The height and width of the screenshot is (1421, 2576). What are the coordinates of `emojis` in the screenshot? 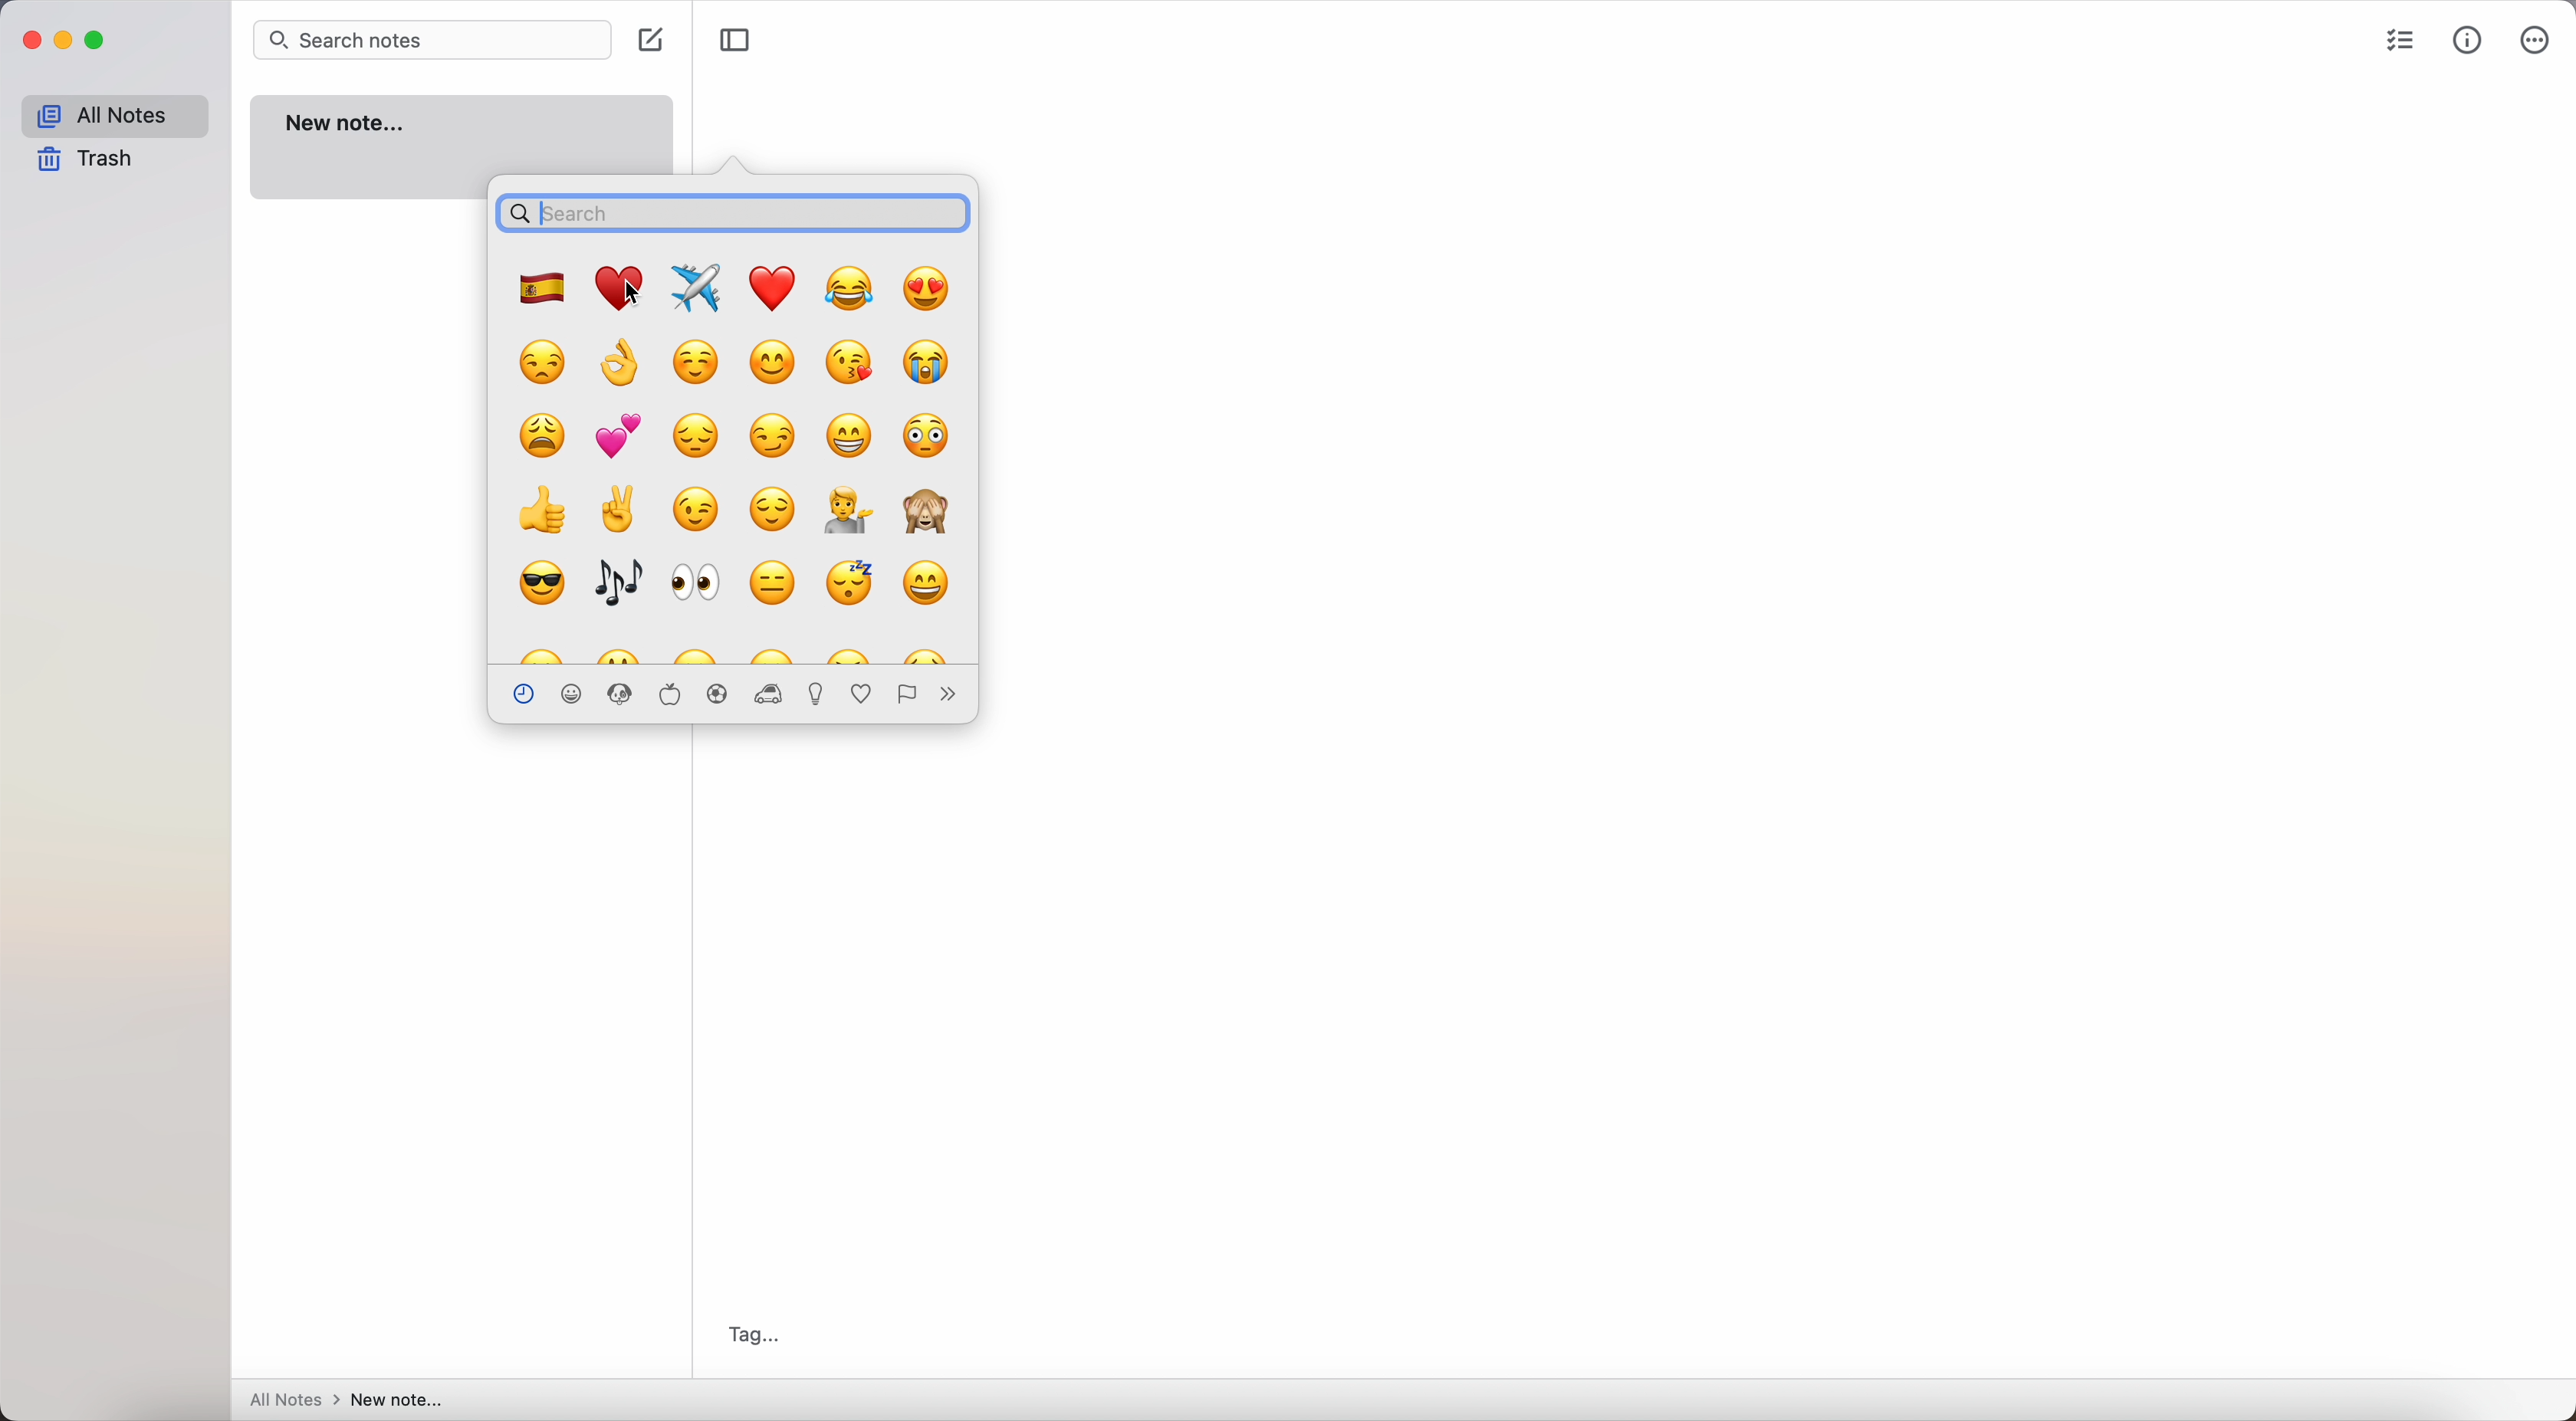 It's located at (718, 694).